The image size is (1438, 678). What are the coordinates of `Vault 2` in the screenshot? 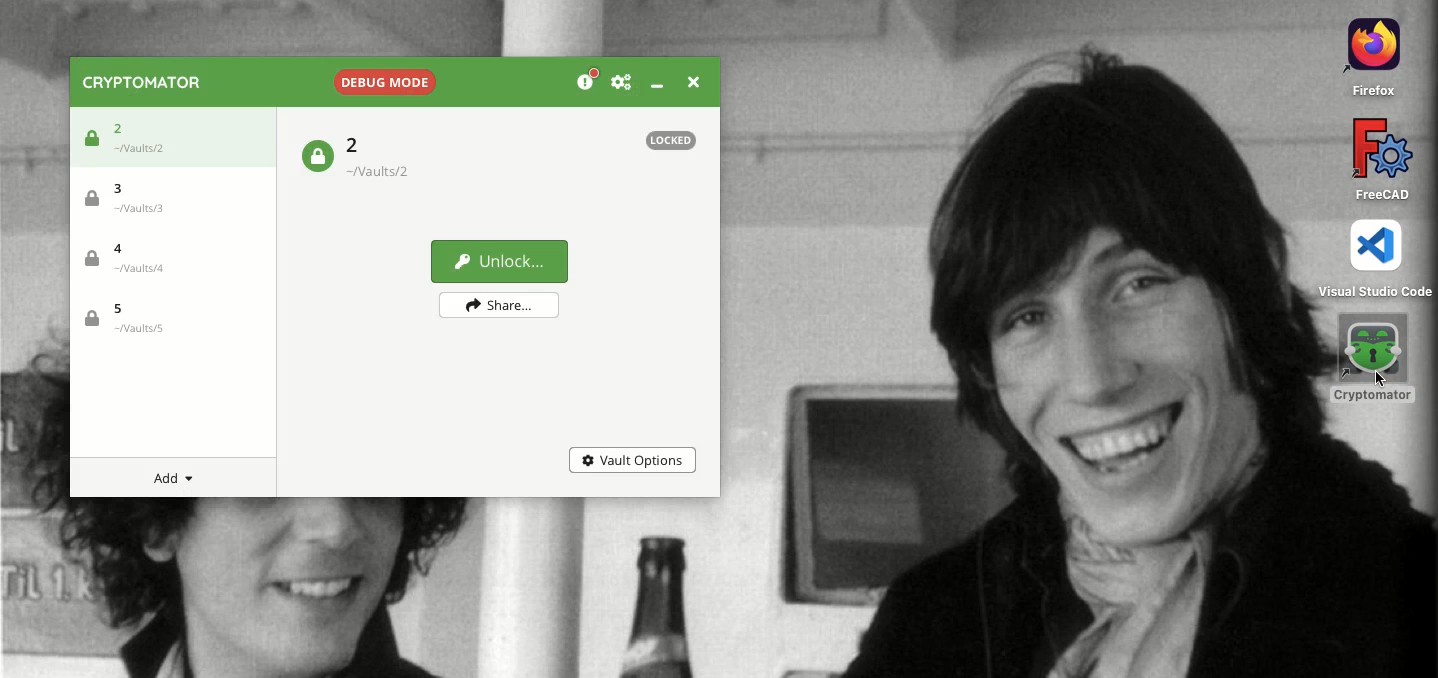 It's located at (168, 138).